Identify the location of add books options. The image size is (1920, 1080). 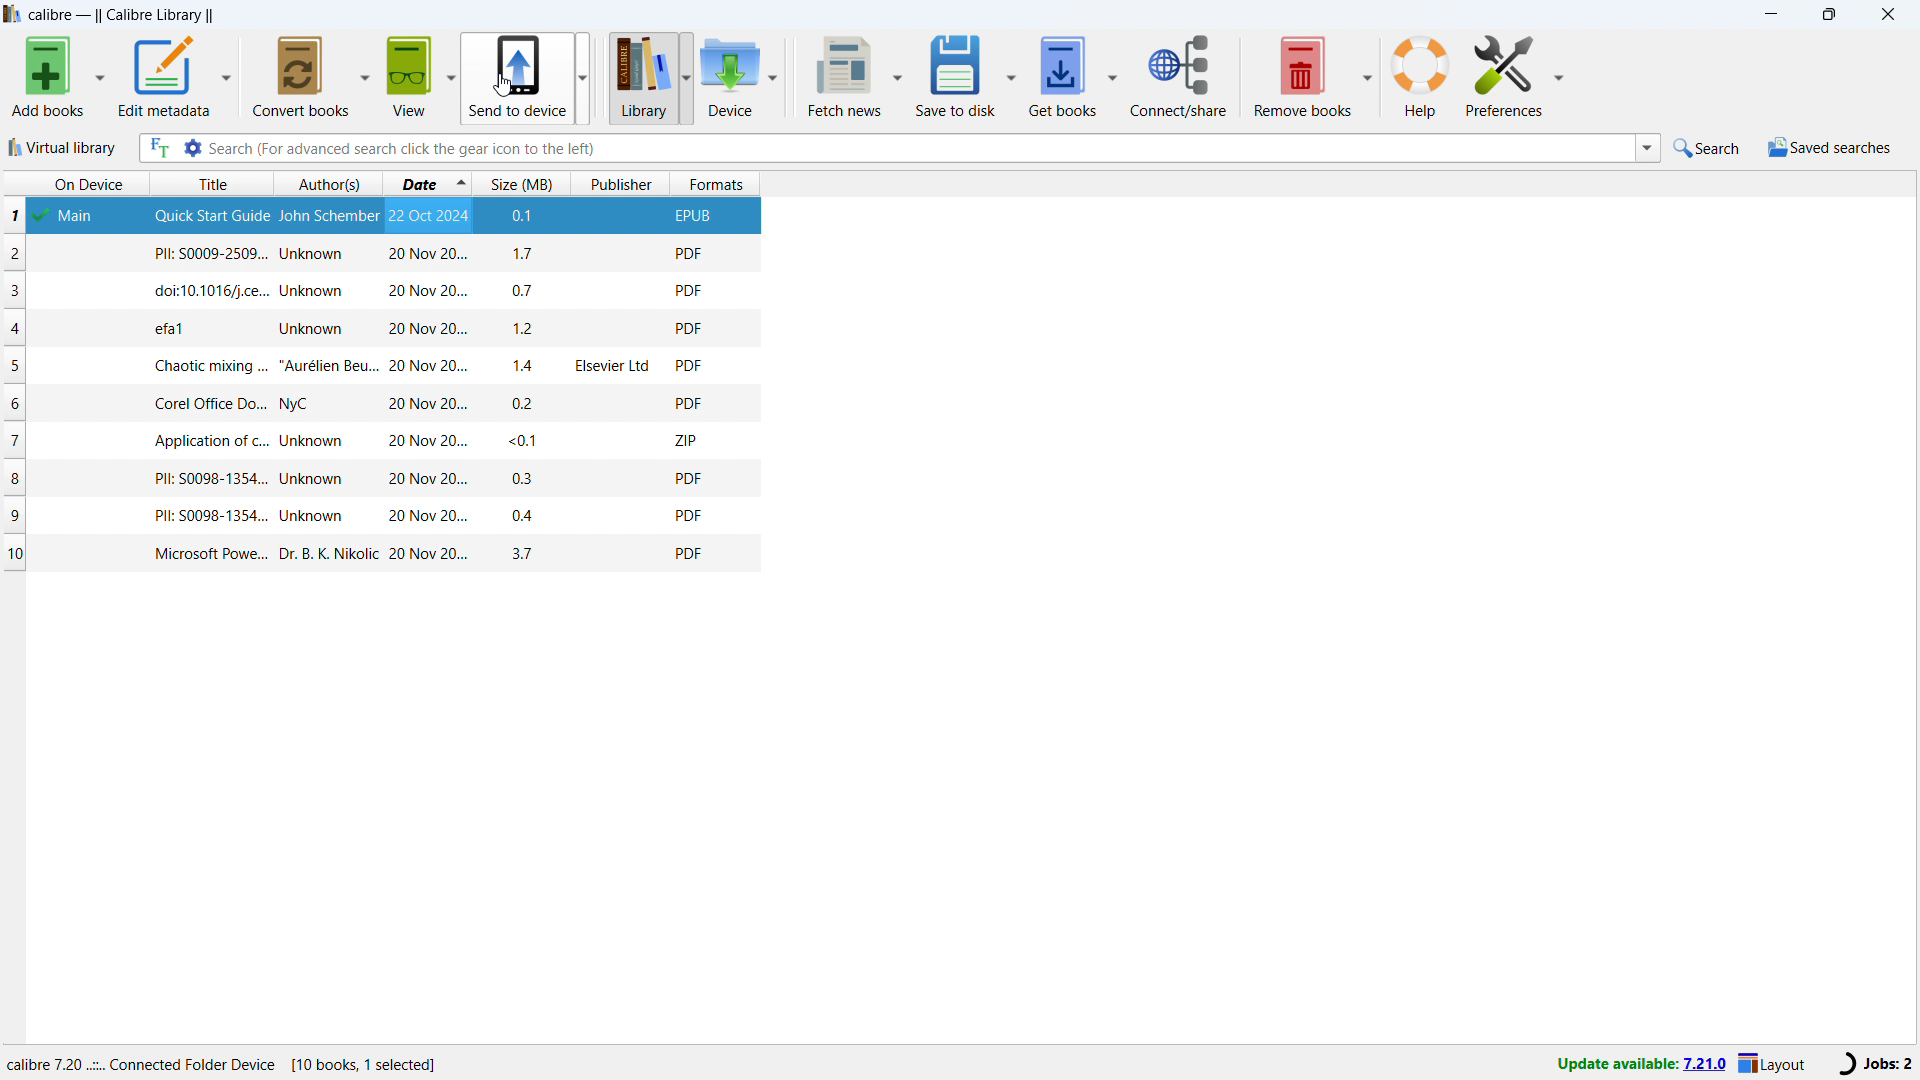
(103, 77).